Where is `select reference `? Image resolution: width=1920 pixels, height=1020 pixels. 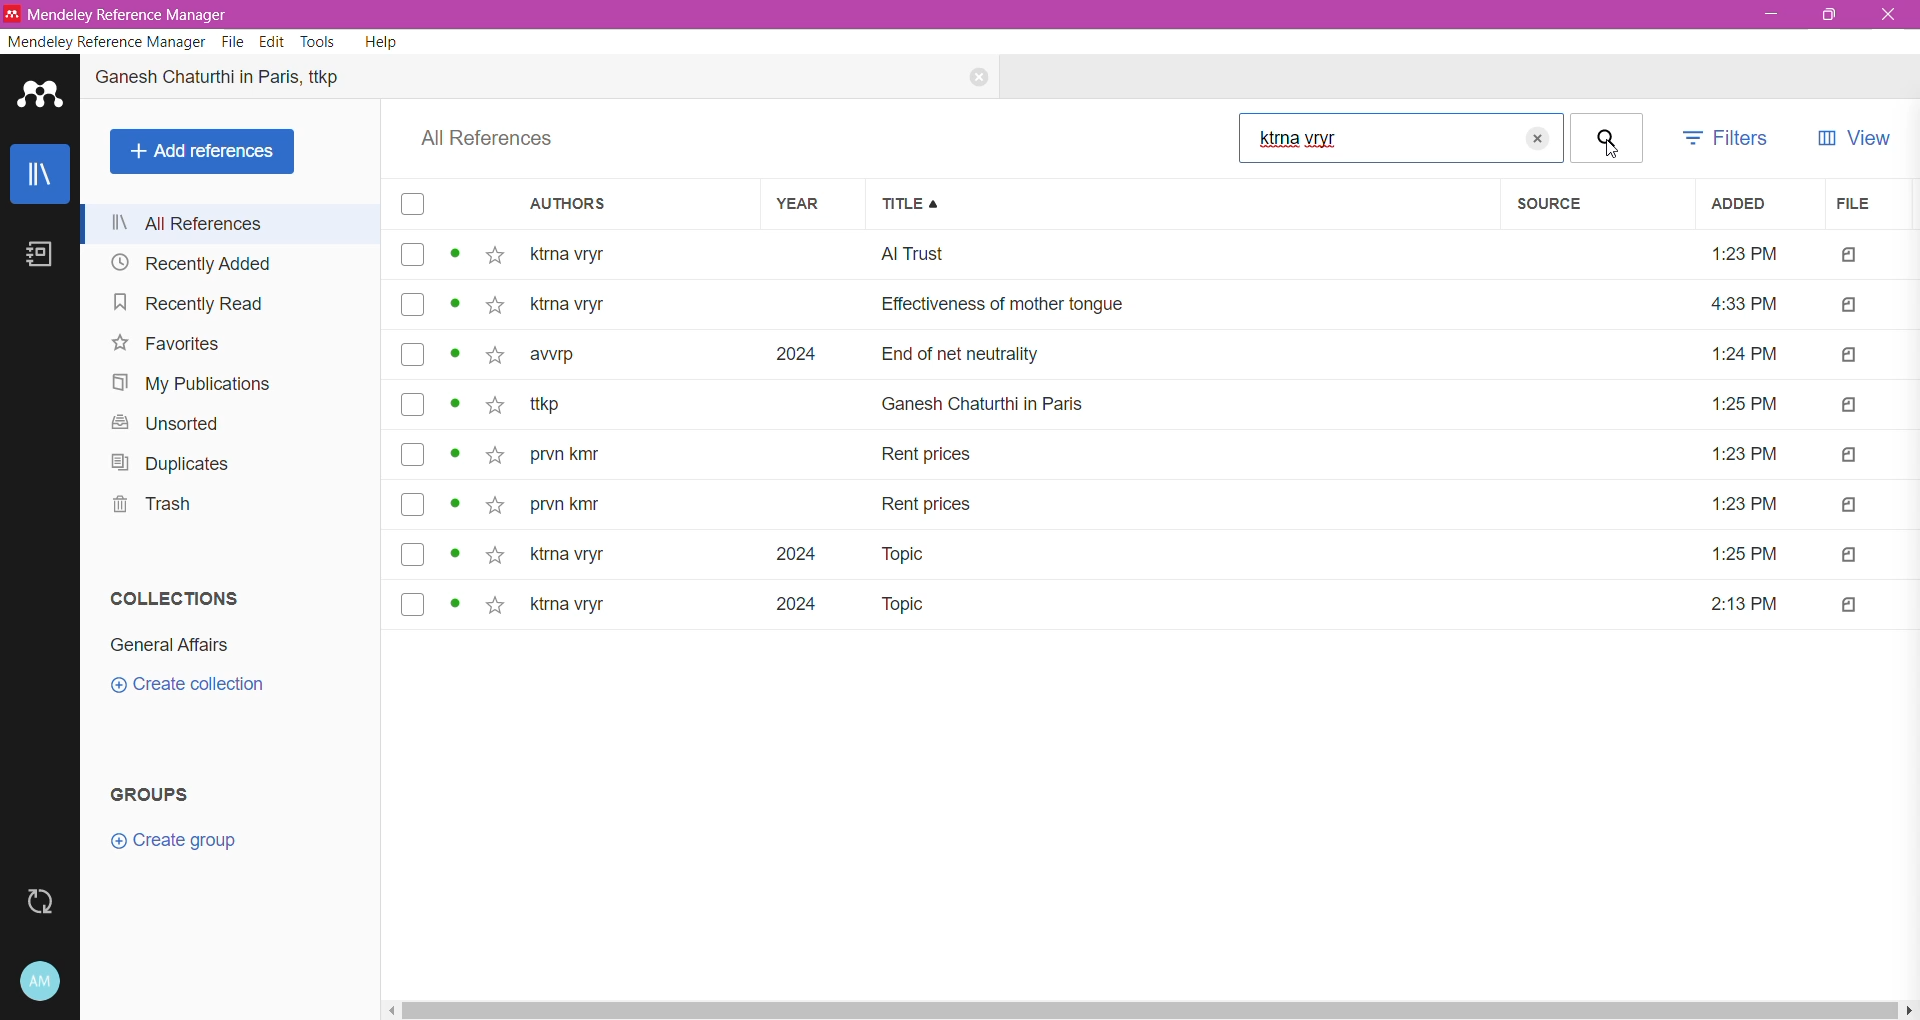 select reference  is located at coordinates (413, 454).